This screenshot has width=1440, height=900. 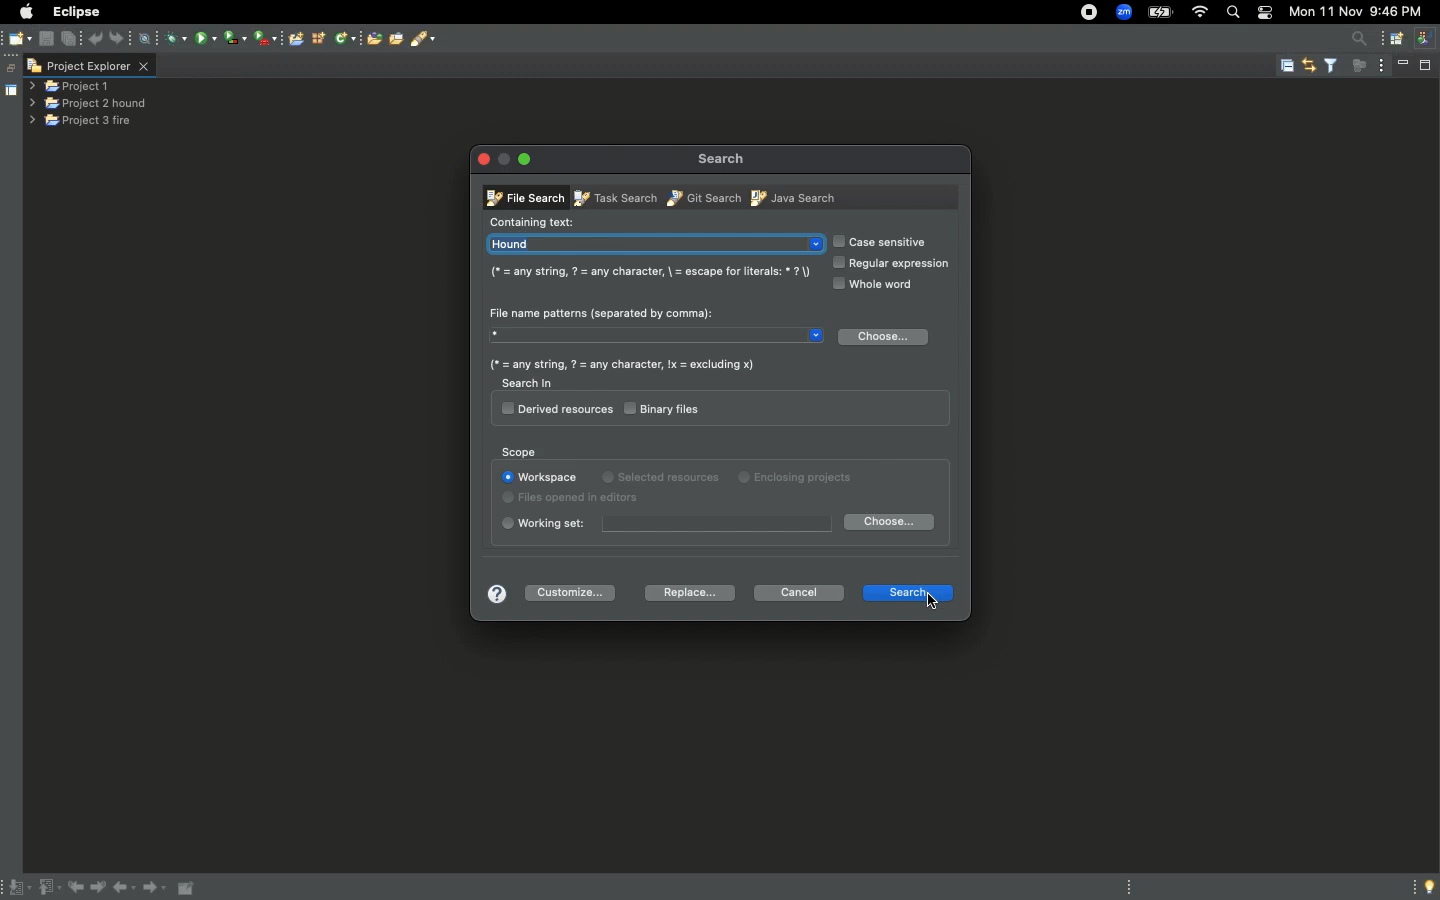 I want to click on Regular expression, so click(x=894, y=264).